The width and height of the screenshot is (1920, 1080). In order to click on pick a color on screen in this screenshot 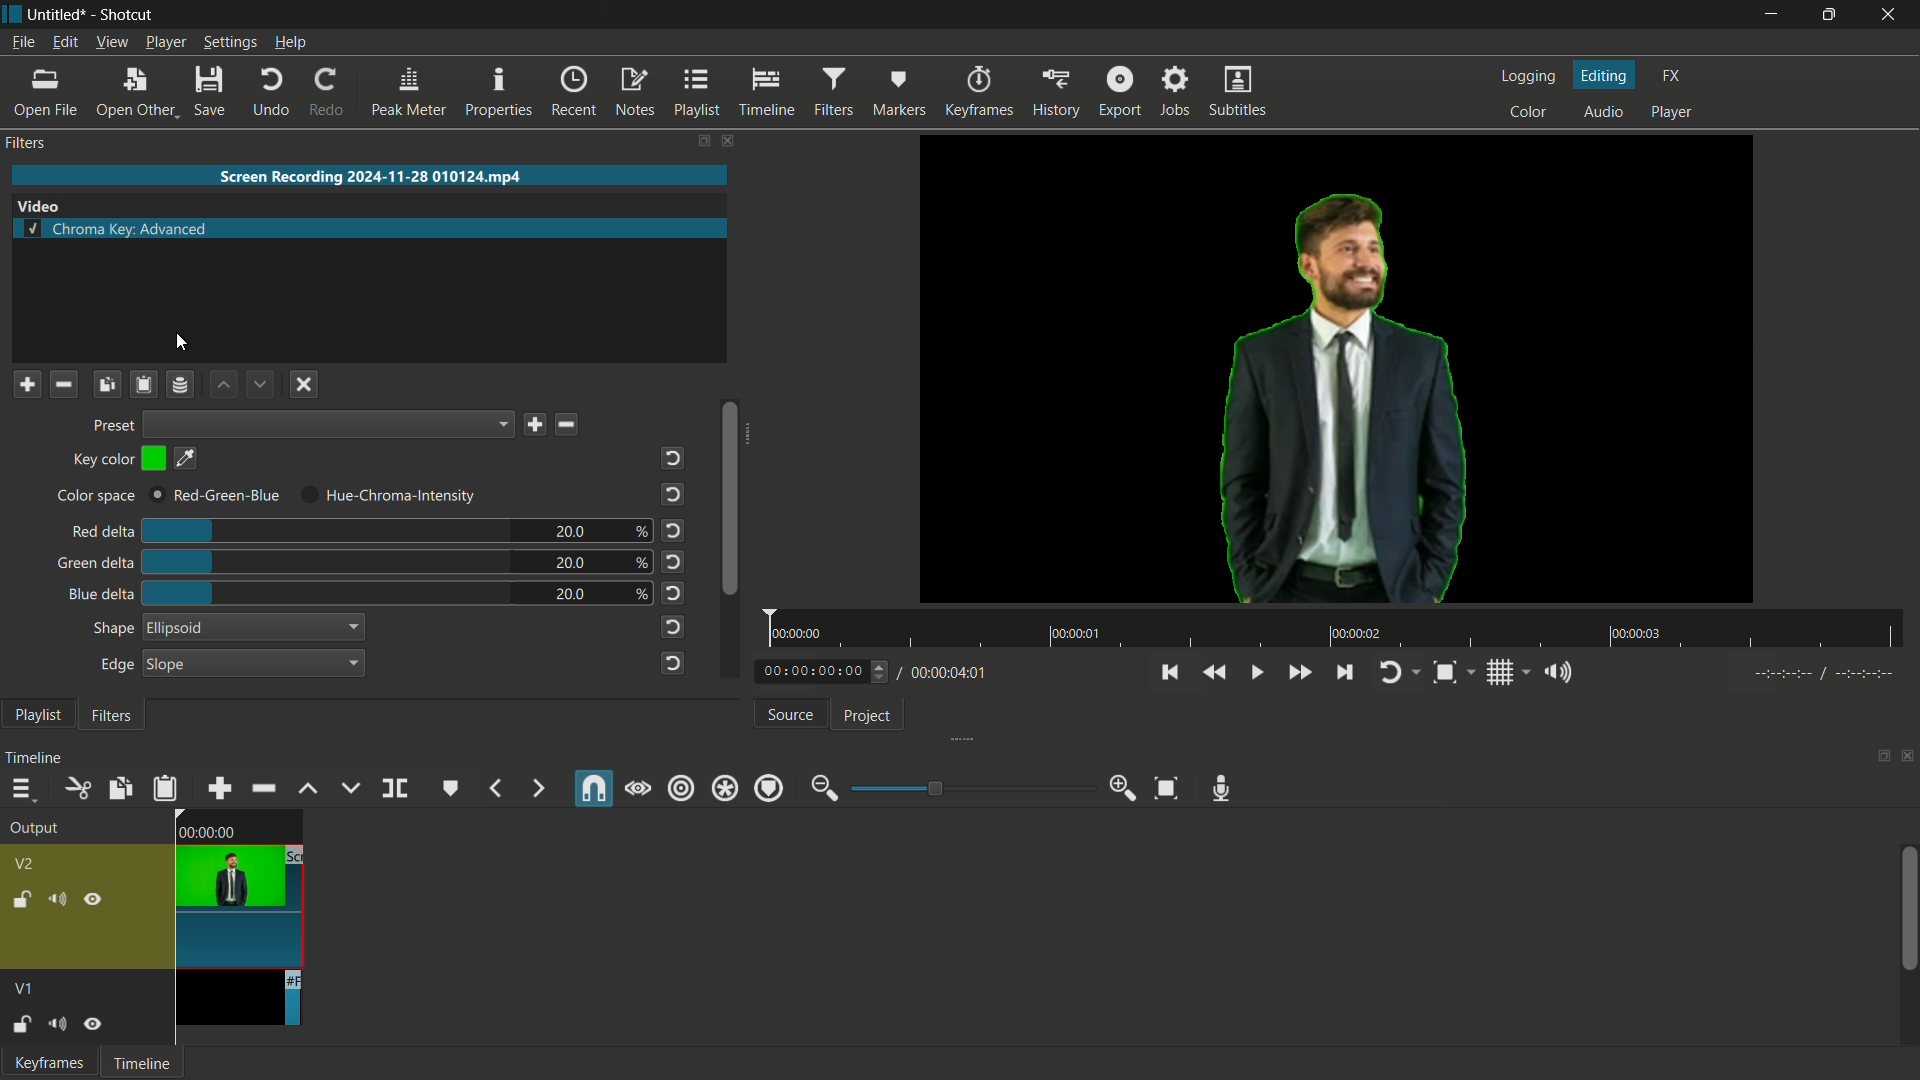, I will do `click(189, 458)`.